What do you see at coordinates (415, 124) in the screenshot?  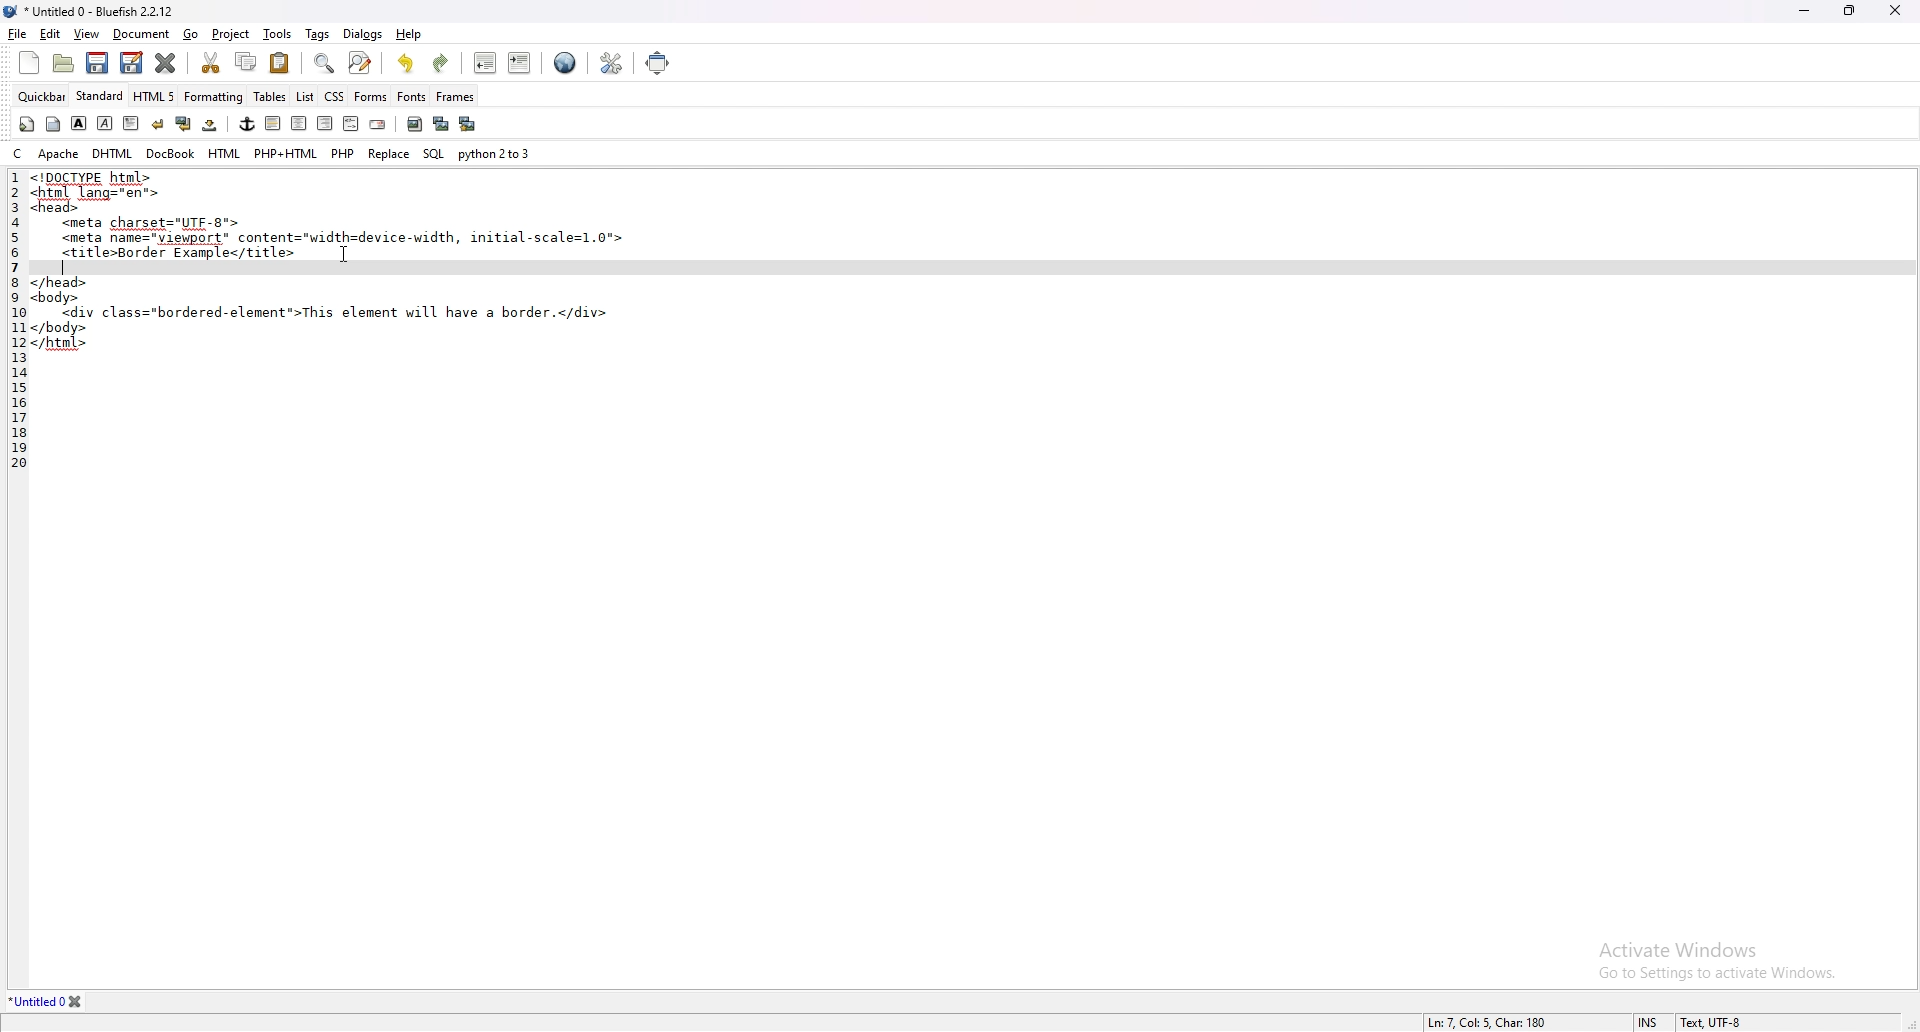 I see `insert image` at bounding box center [415, 124].